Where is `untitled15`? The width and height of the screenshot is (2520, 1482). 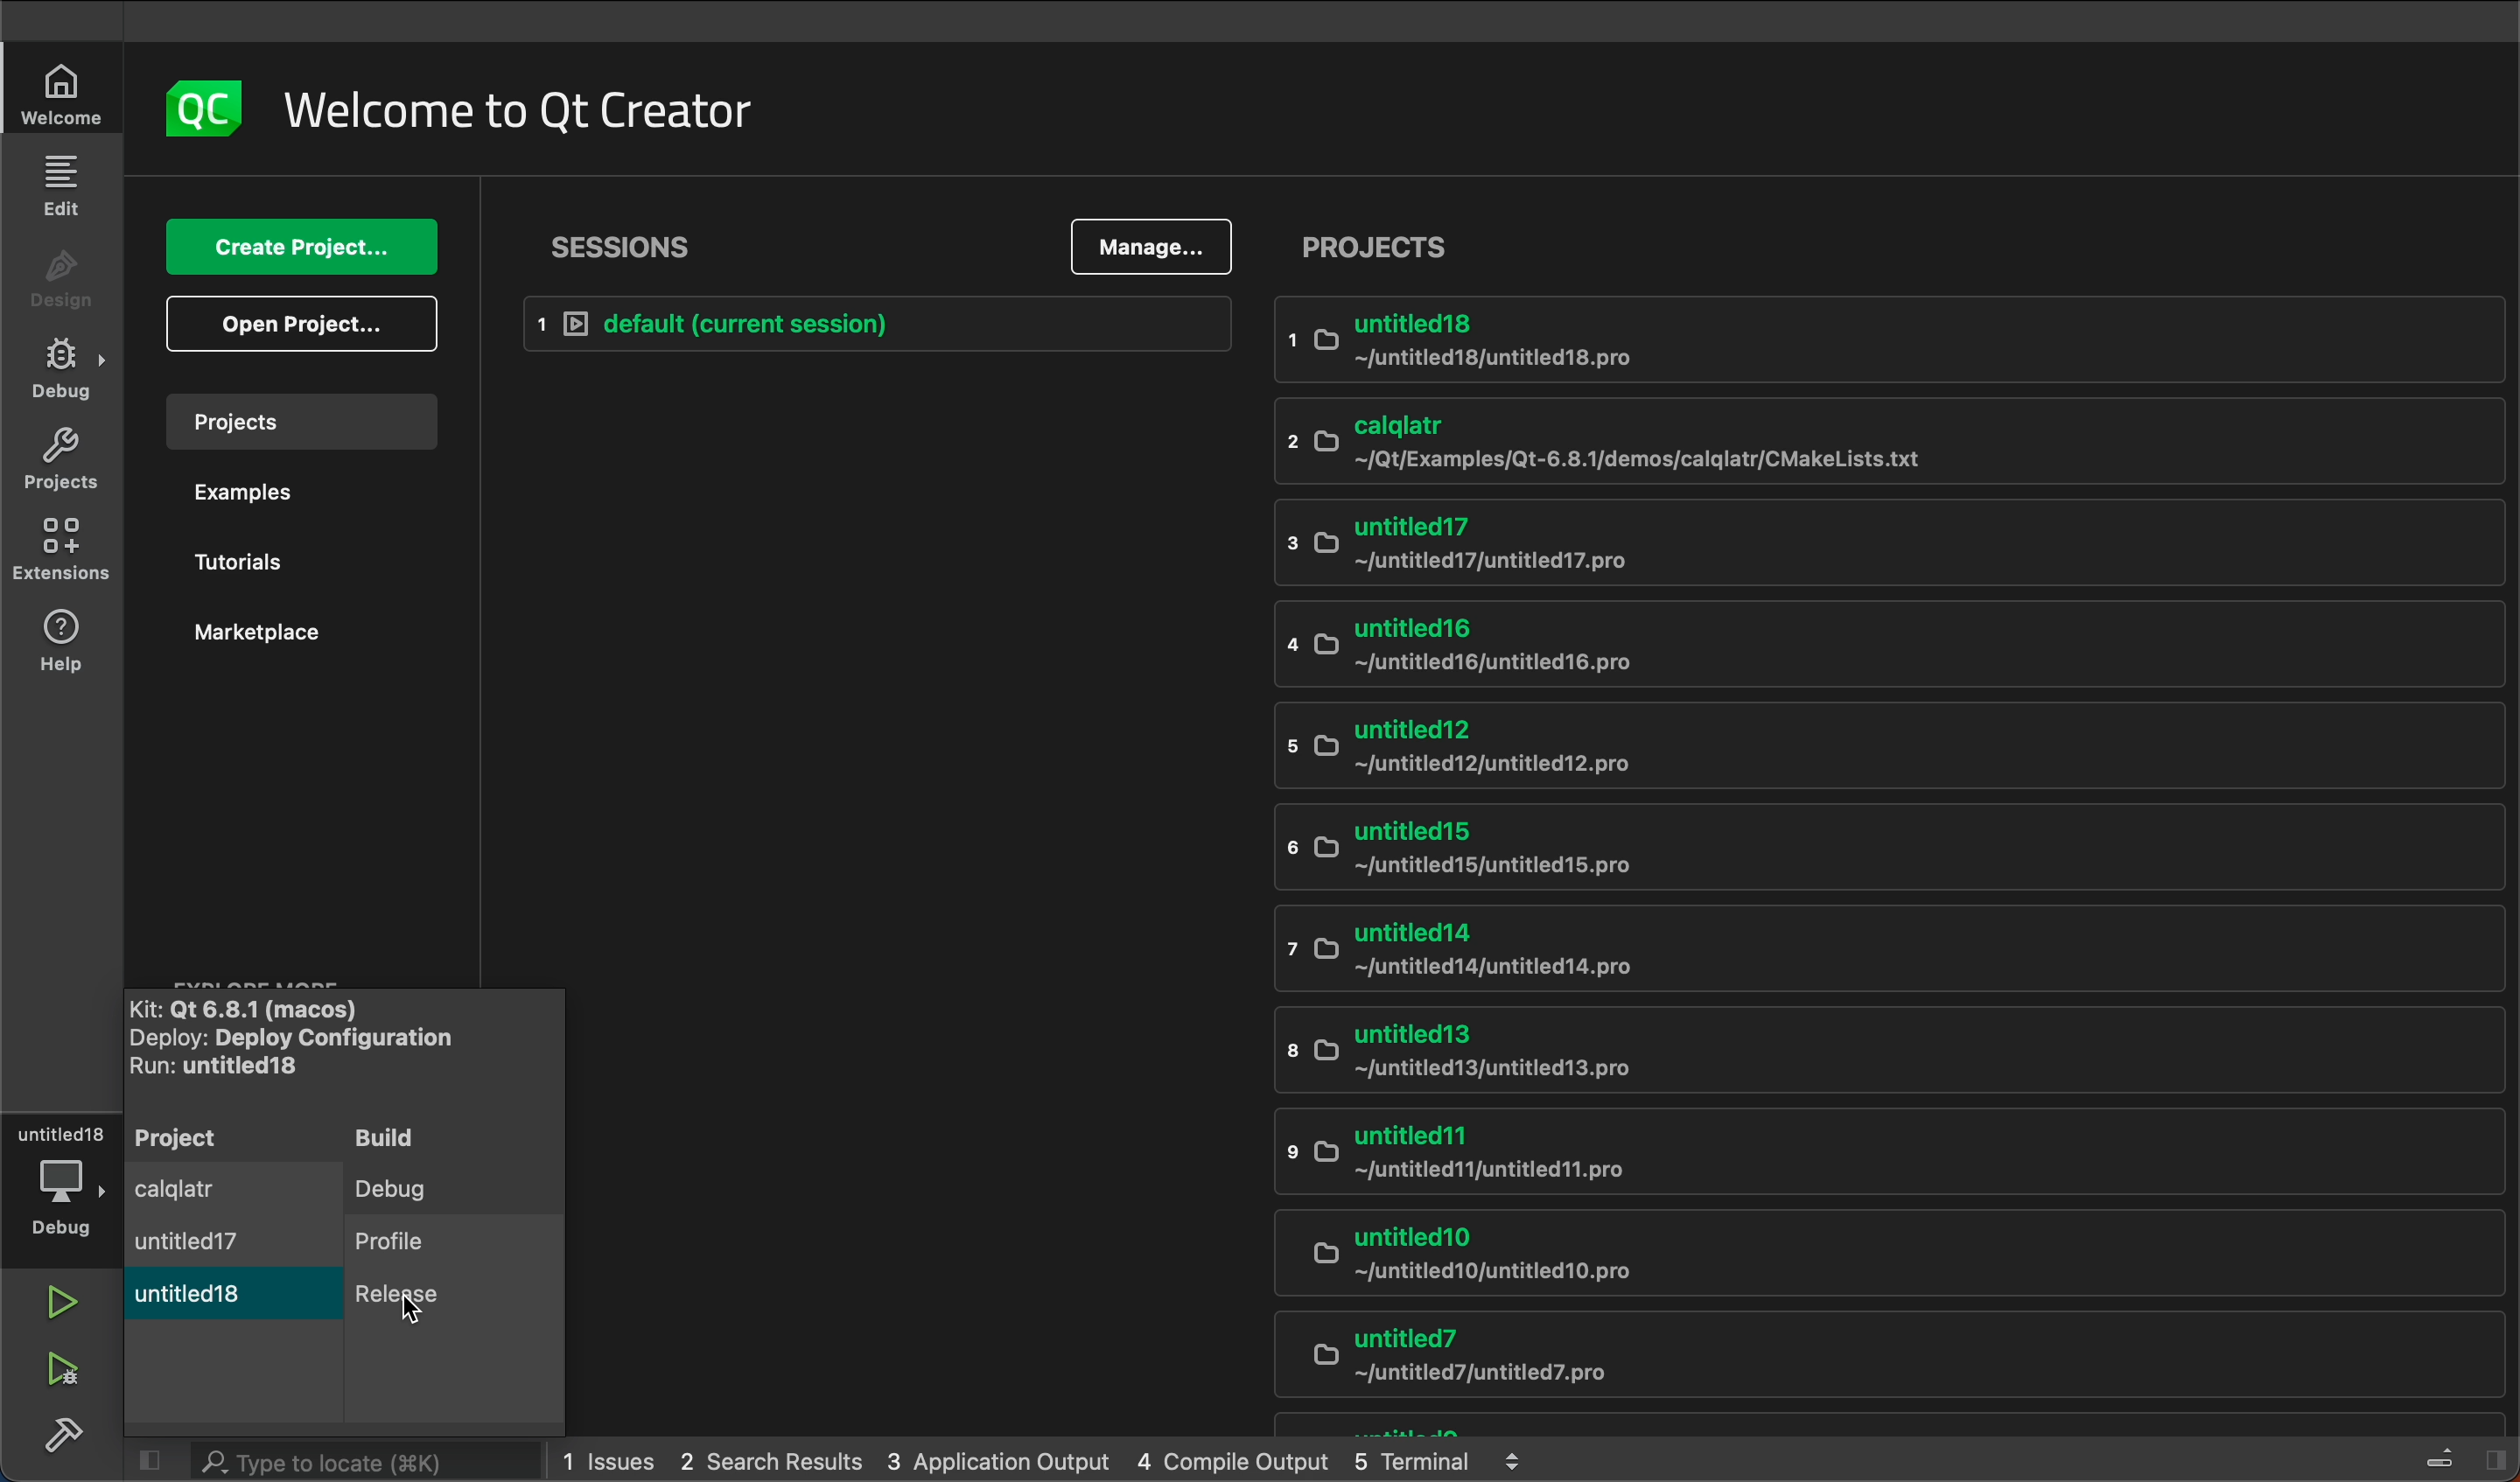
untitled15 is located at coordinates (1777, 850).